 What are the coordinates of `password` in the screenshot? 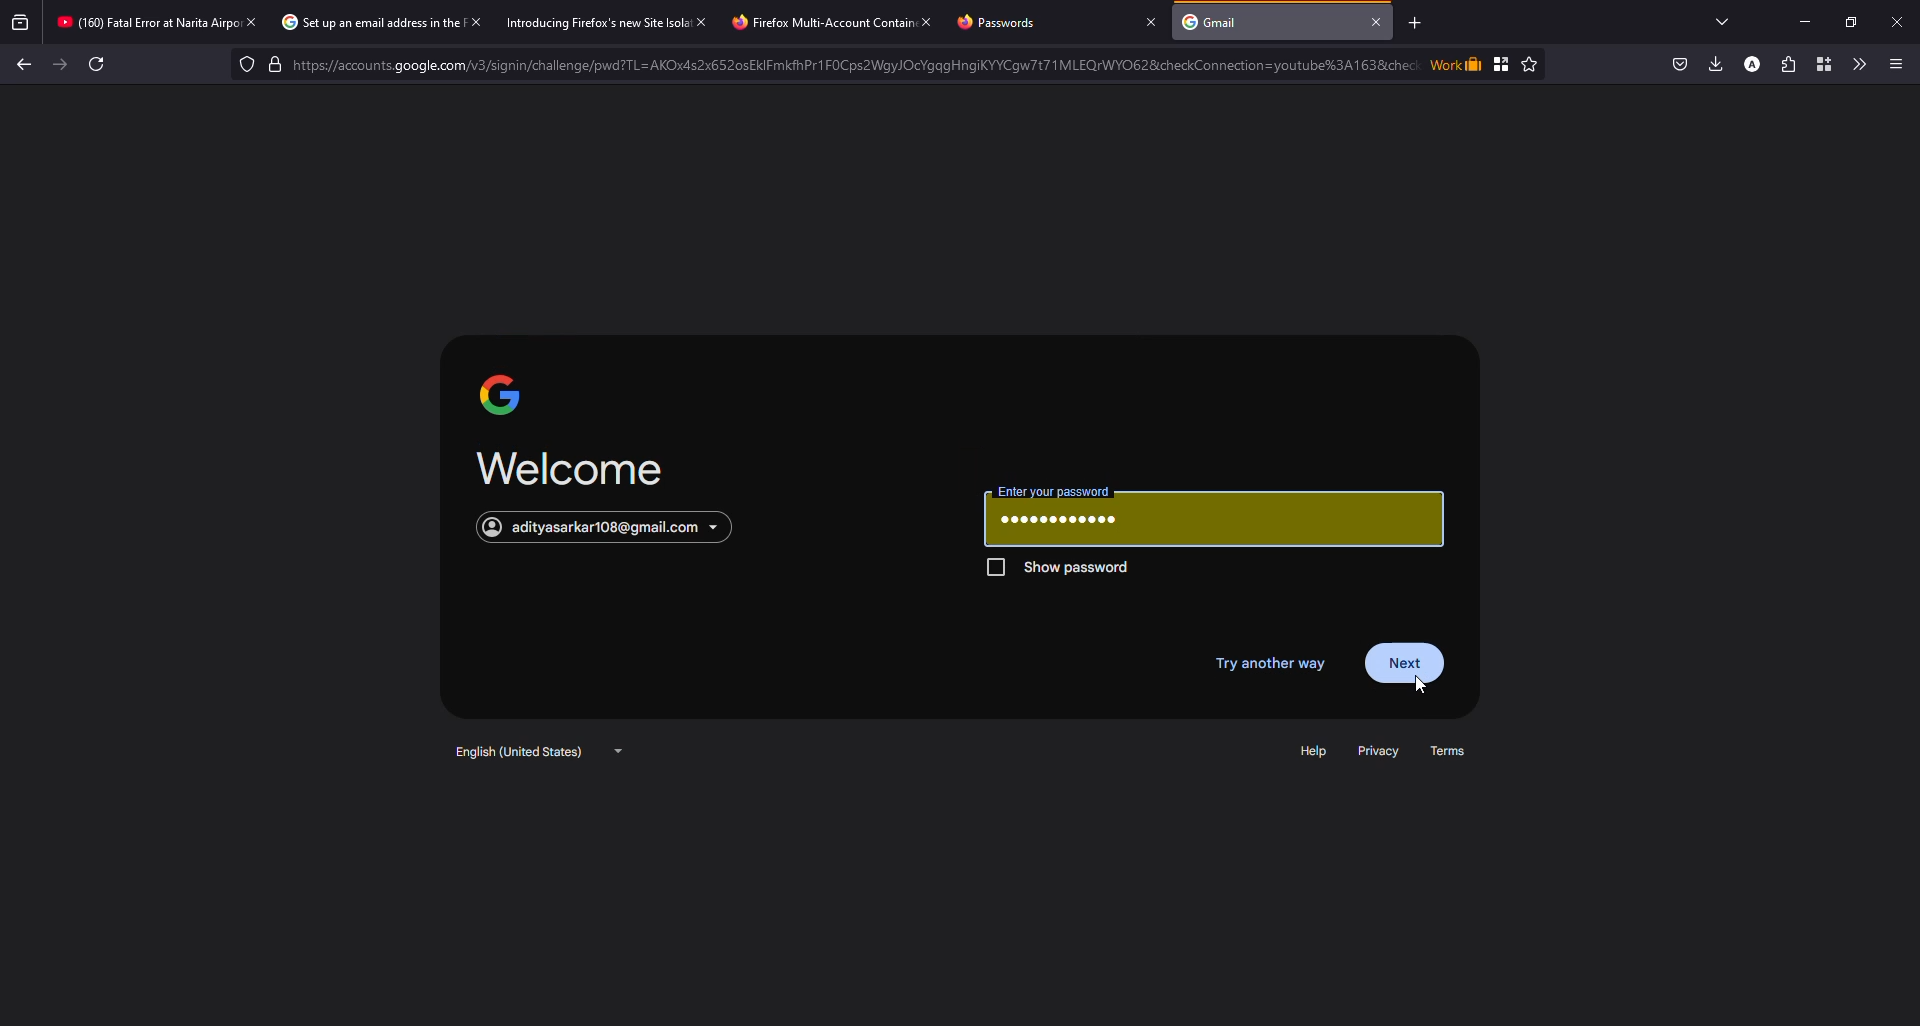 It's located at (1057, 492).